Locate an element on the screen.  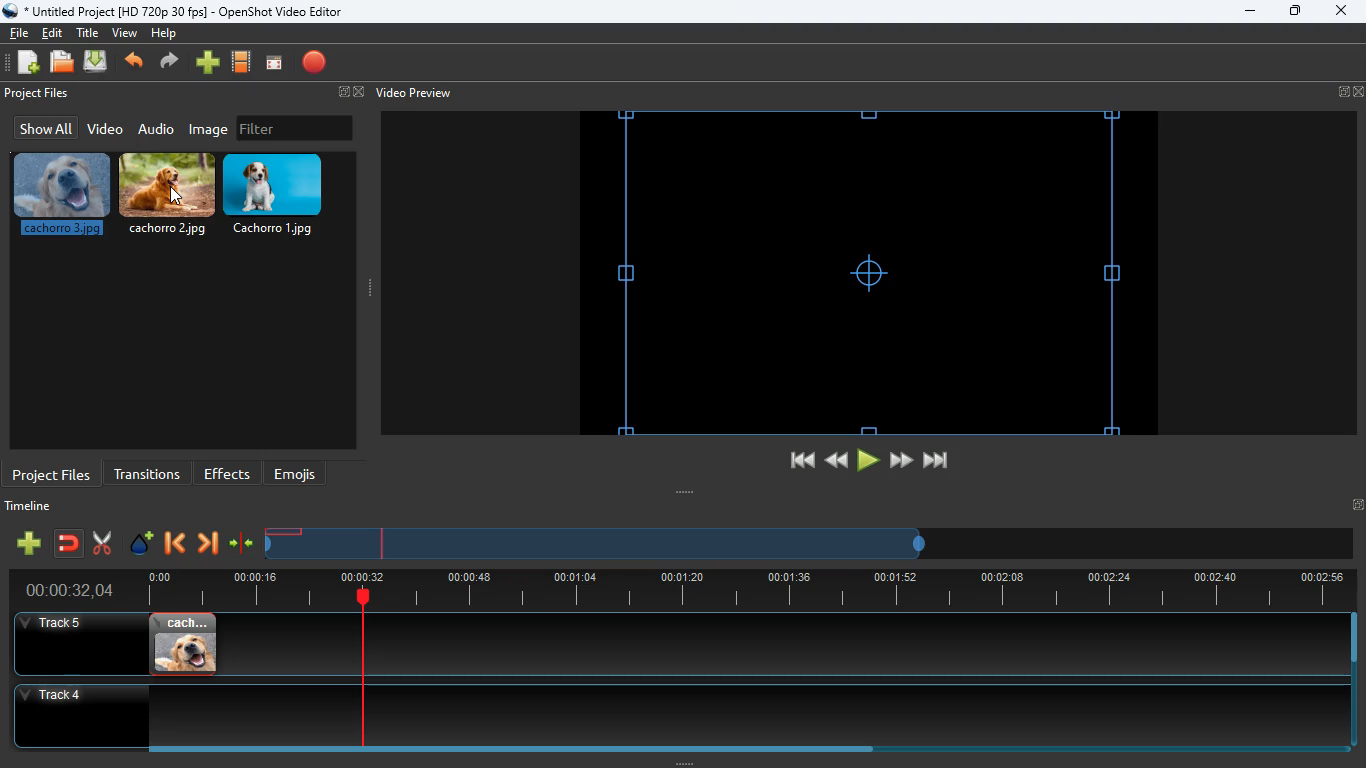
screen is located at coordinates (274, 64).